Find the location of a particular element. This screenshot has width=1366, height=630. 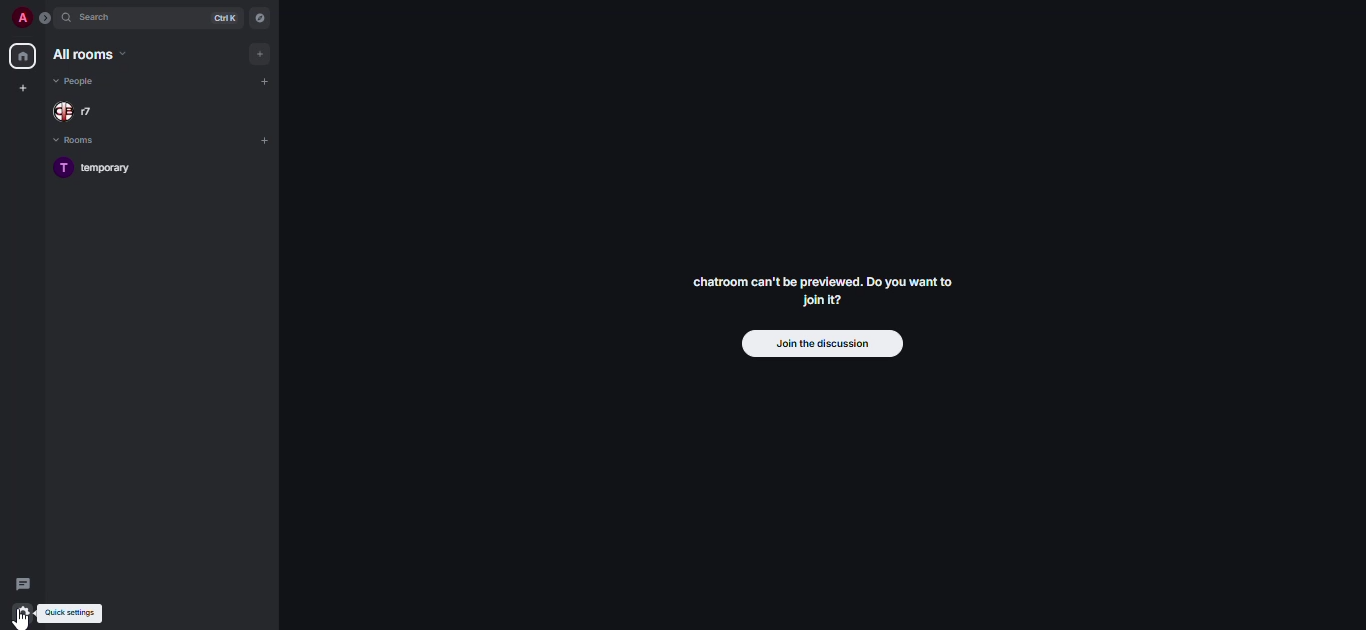

search is located at coordinates (96, 19).